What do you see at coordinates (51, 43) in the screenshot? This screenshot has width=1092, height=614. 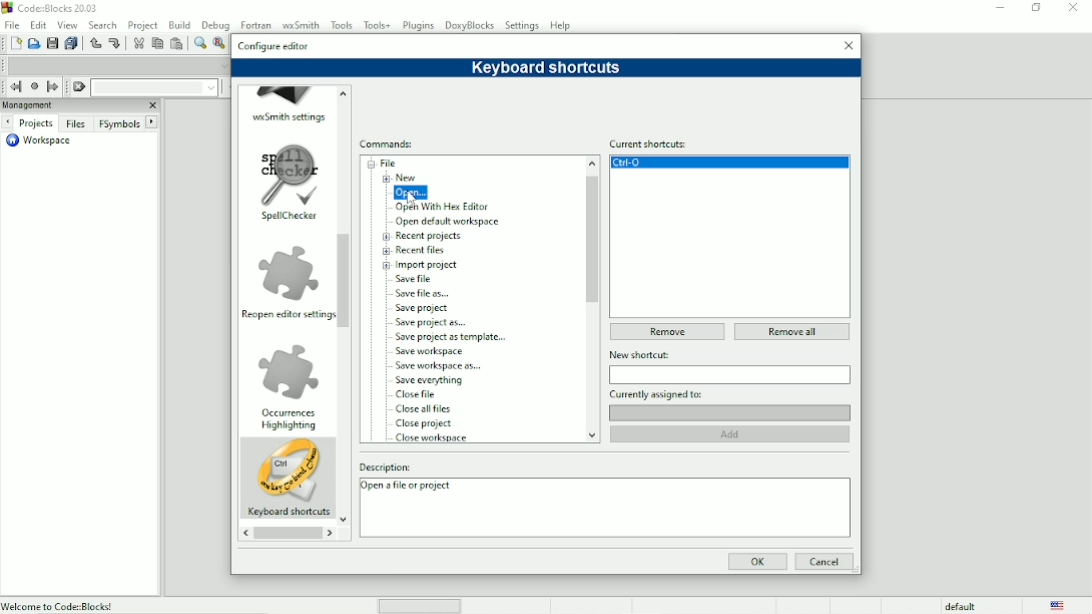 I see `Save` at bounding box center [51, 43].